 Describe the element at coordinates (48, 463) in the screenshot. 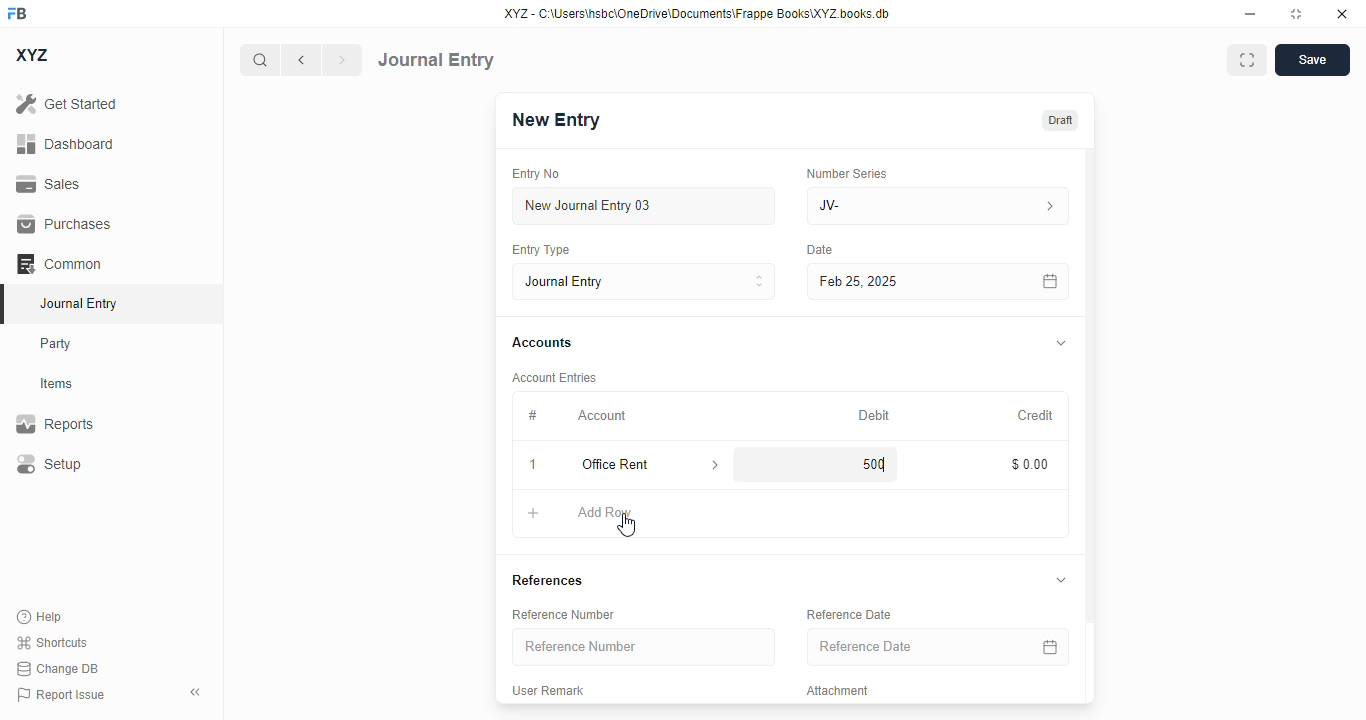

I see `setup` at that location.